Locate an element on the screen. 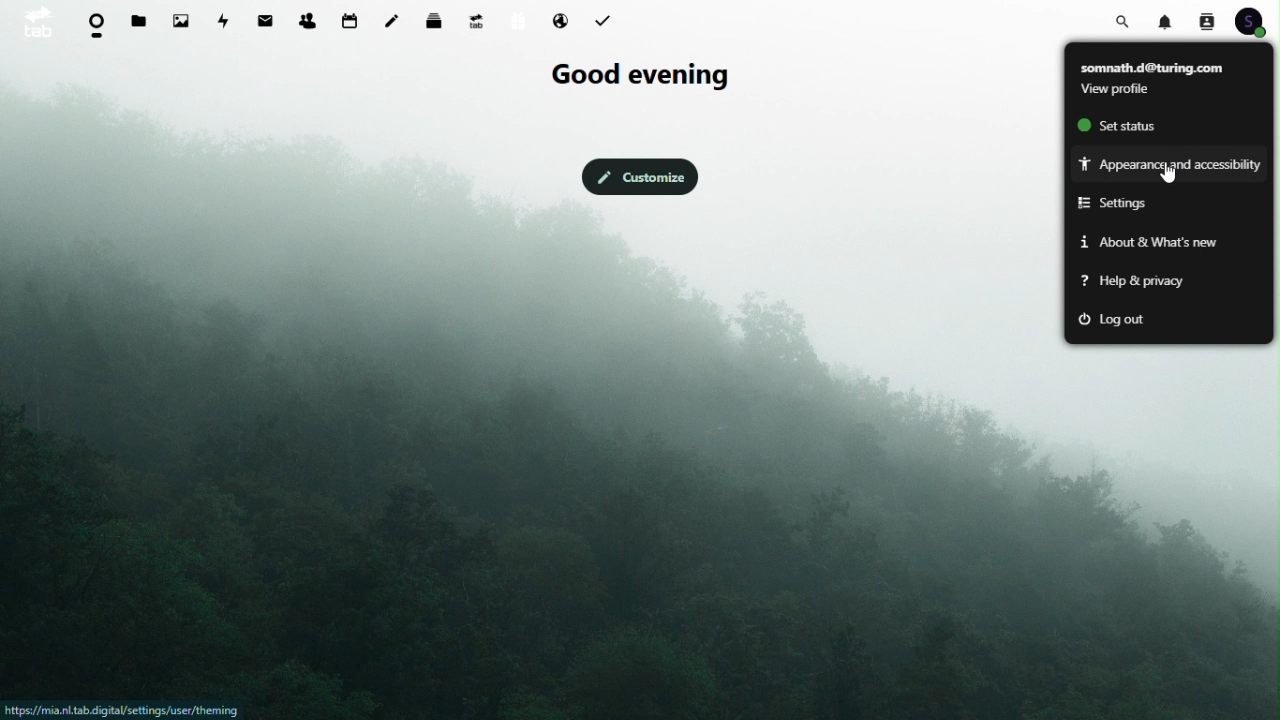  mail is located at coordinates (269, 18).